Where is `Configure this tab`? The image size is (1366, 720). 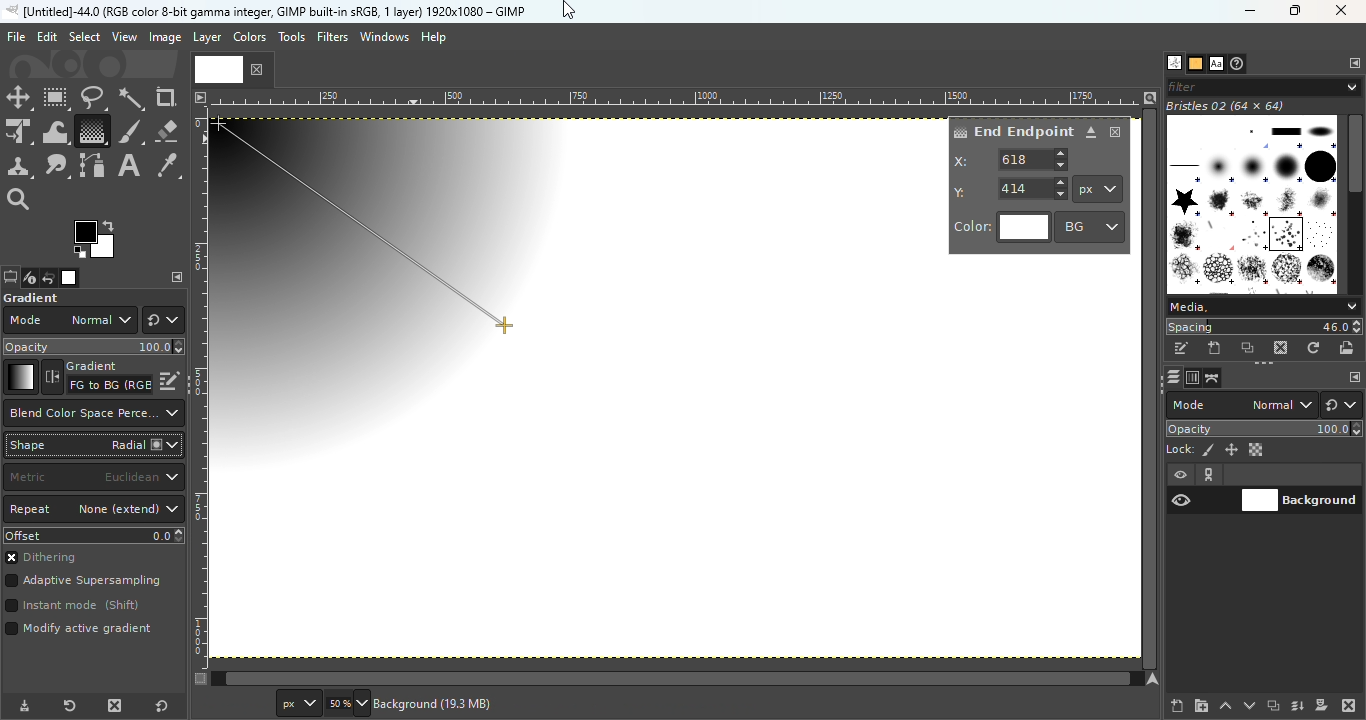
Configure this tab is located at coordinates (1353, 378).